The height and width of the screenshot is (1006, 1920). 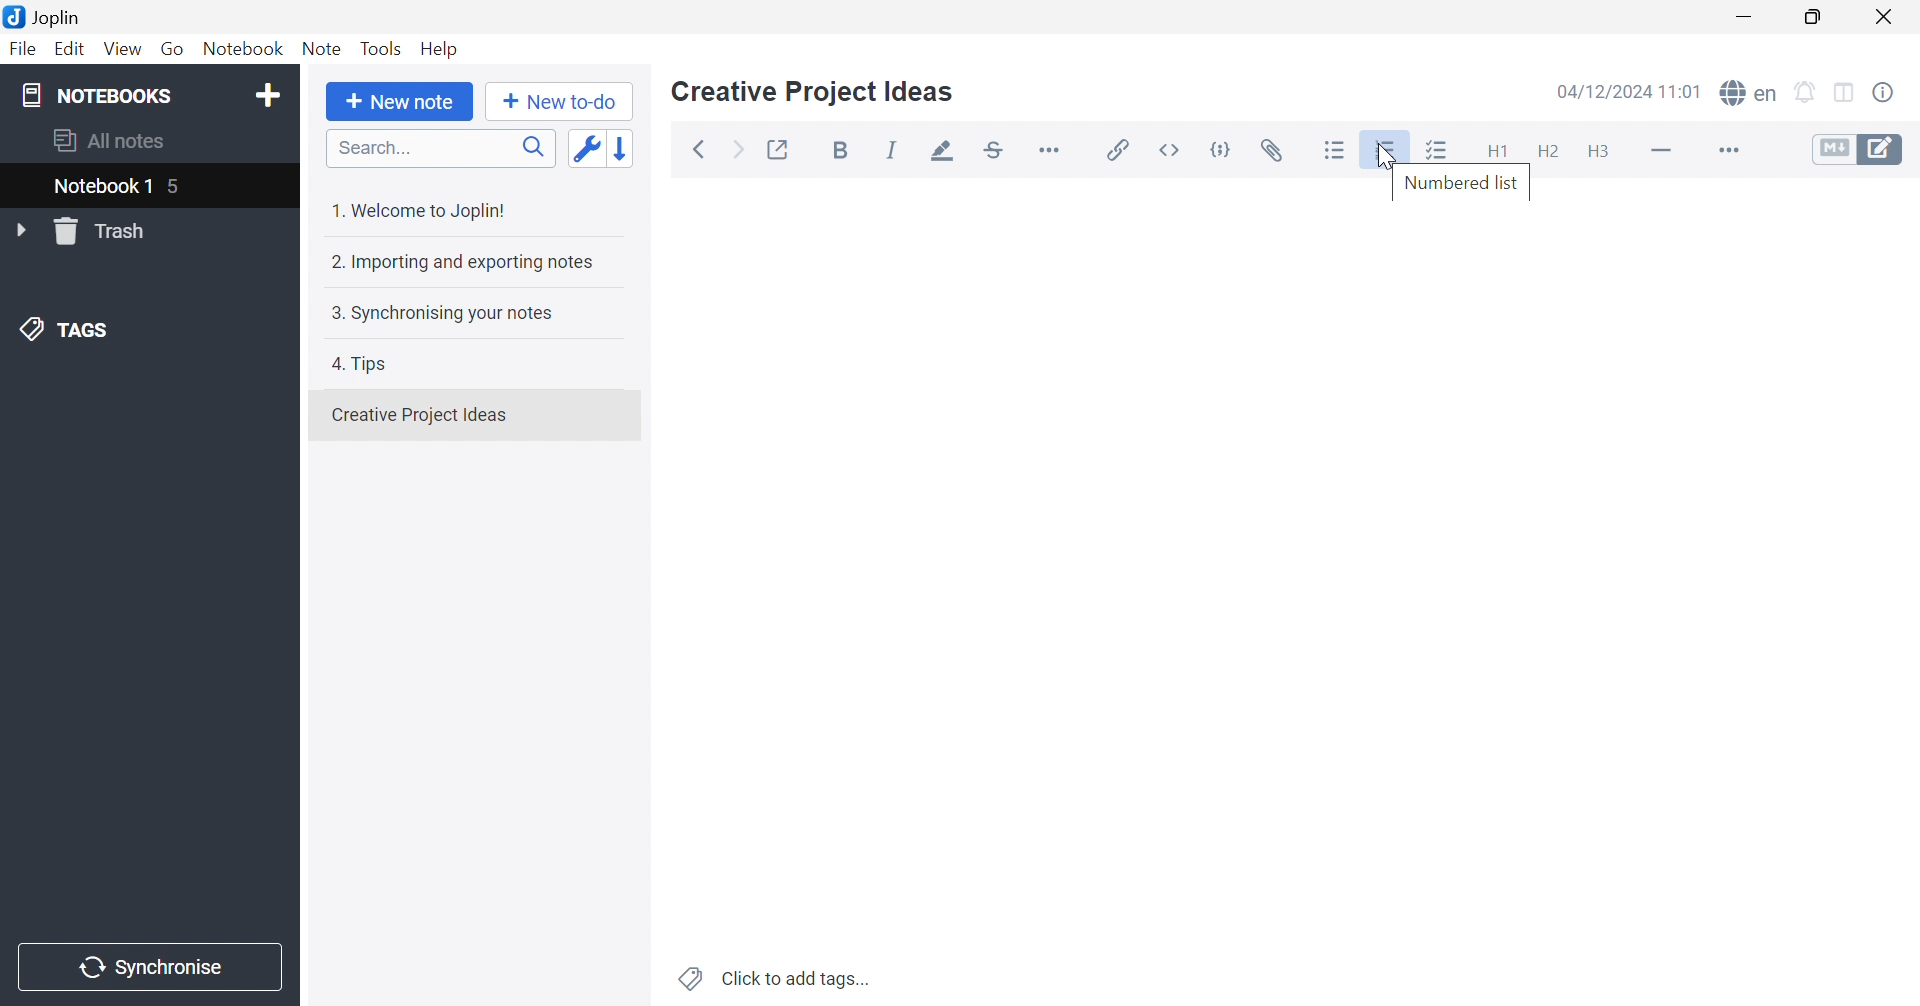 I want to click on Go, so click(x=175, y=48).